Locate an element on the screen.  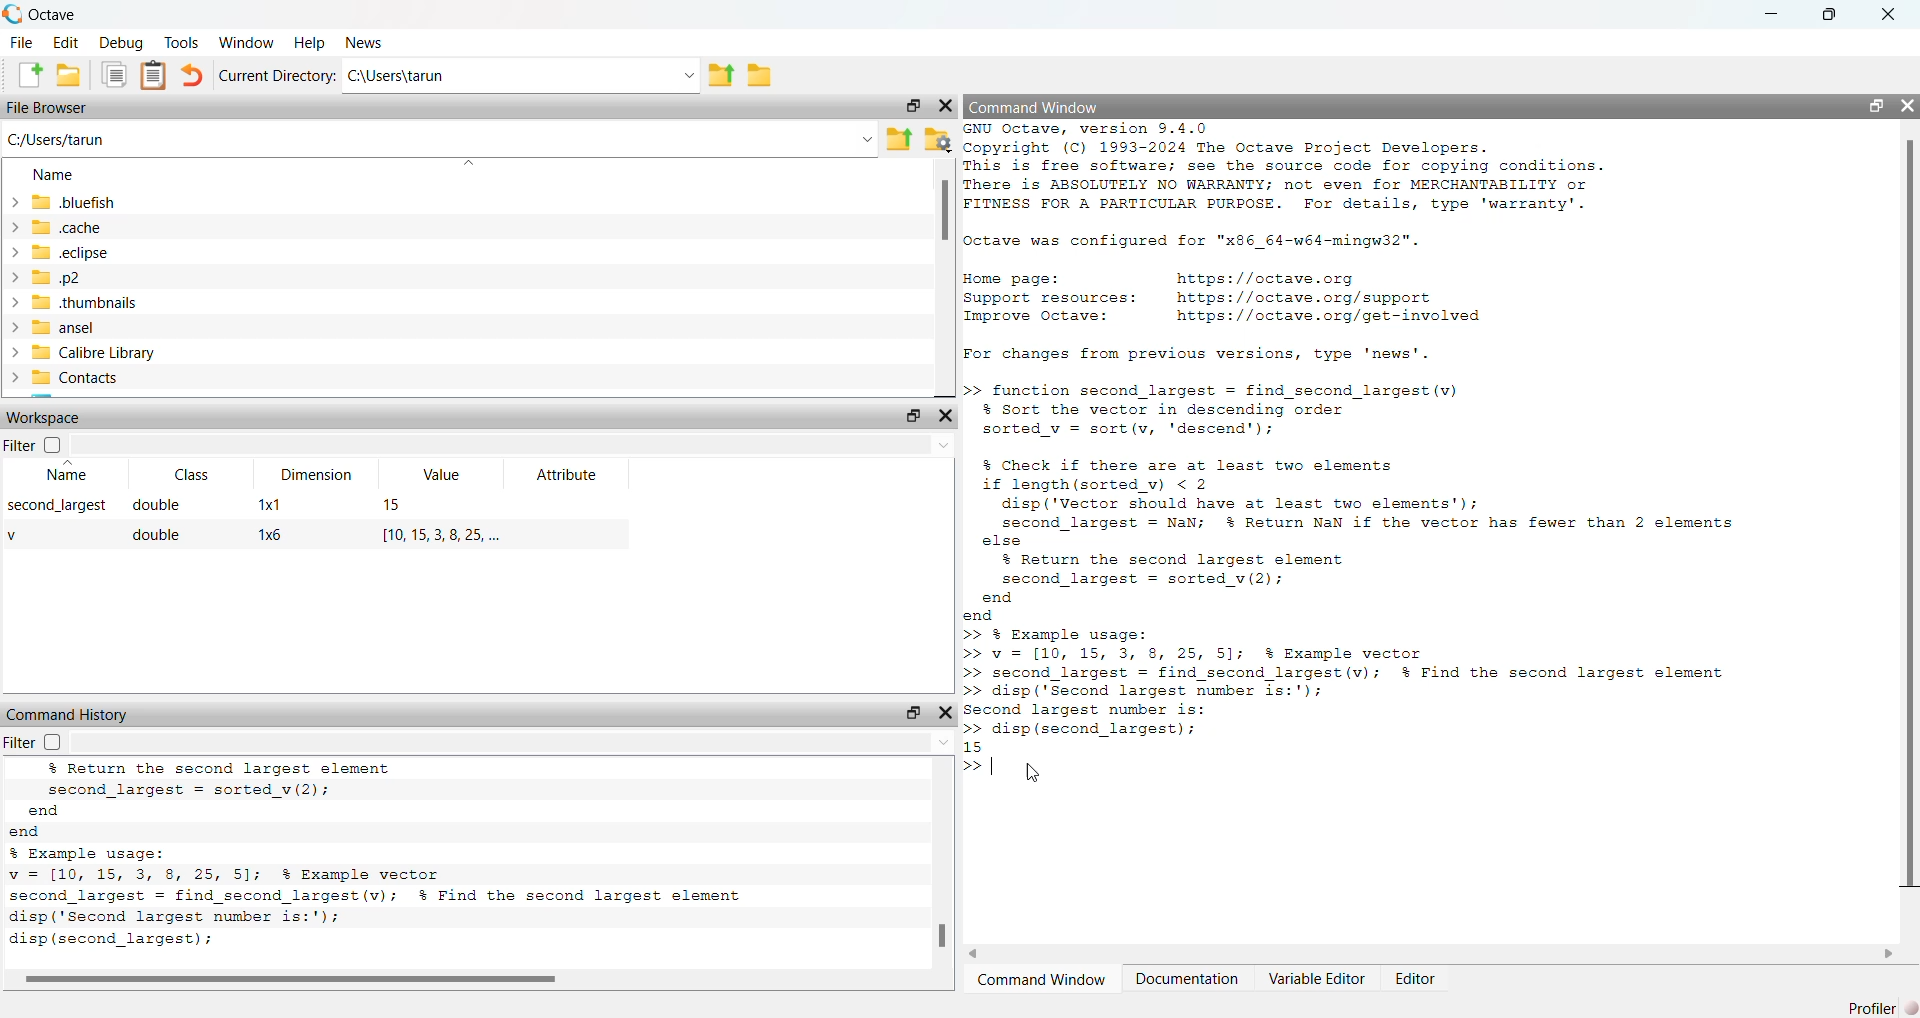
code to check the number of elements is located at coordinates (1392, 540).